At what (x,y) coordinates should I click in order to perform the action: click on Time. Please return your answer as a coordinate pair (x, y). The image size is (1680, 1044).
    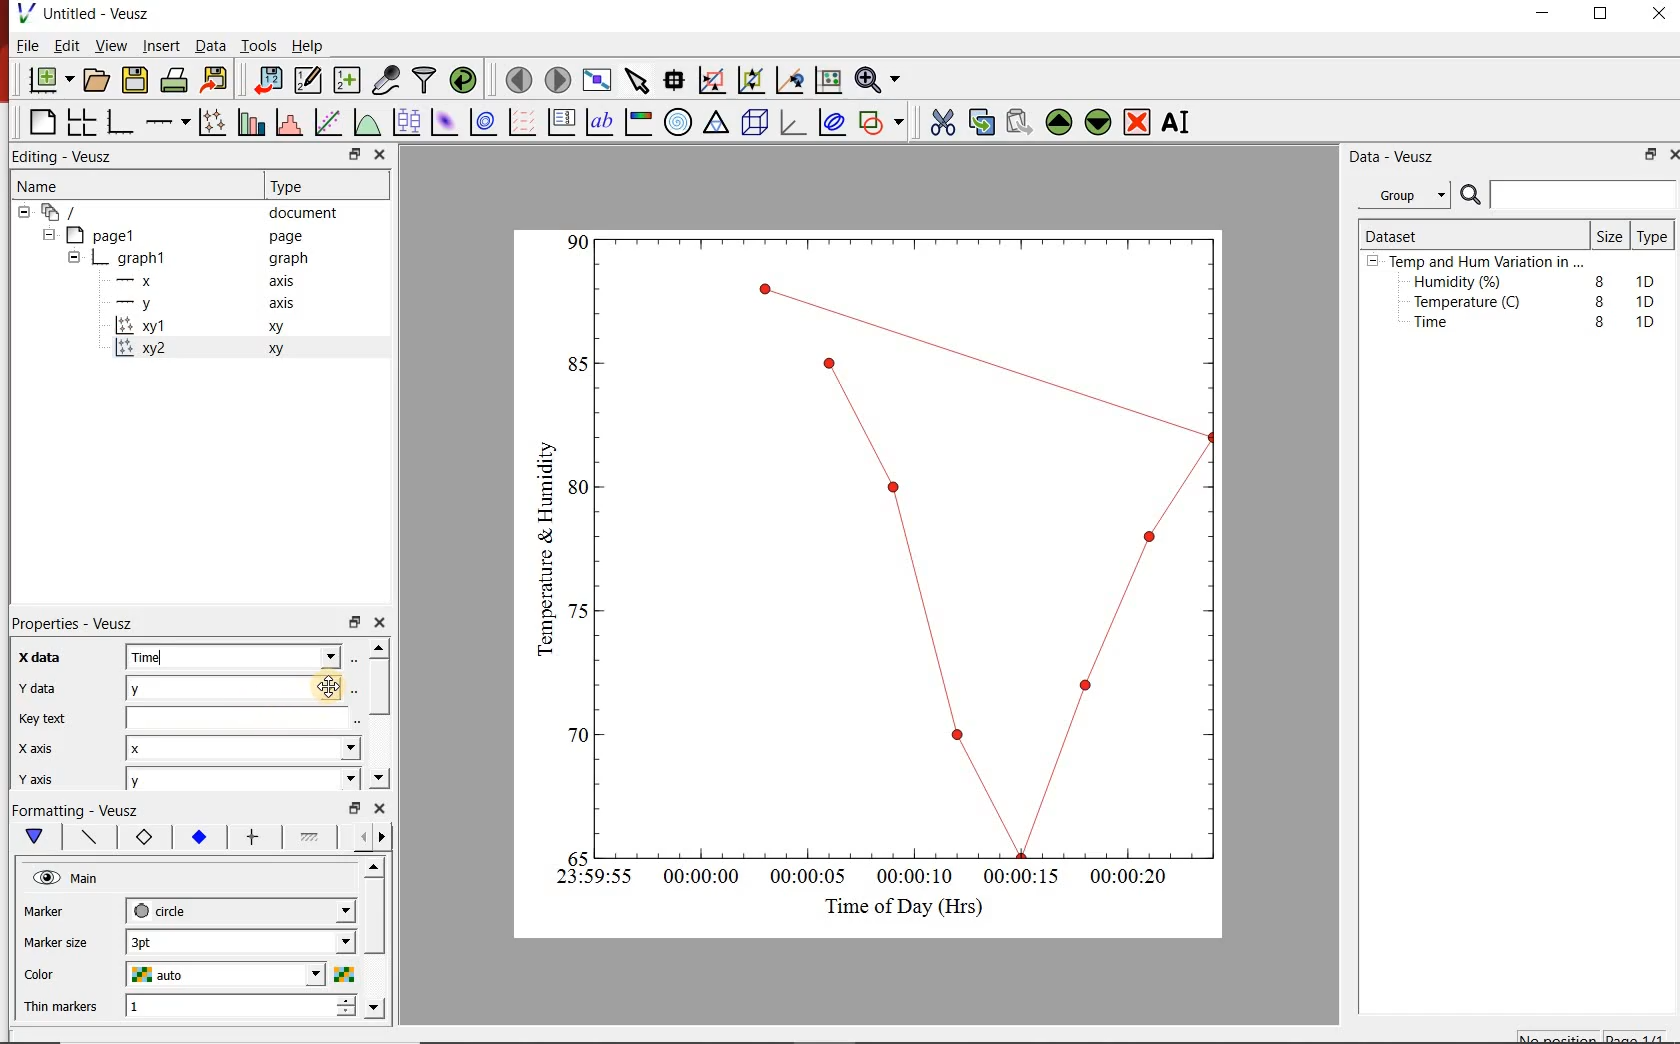
    Looking at the image, I should click on (176, 658).